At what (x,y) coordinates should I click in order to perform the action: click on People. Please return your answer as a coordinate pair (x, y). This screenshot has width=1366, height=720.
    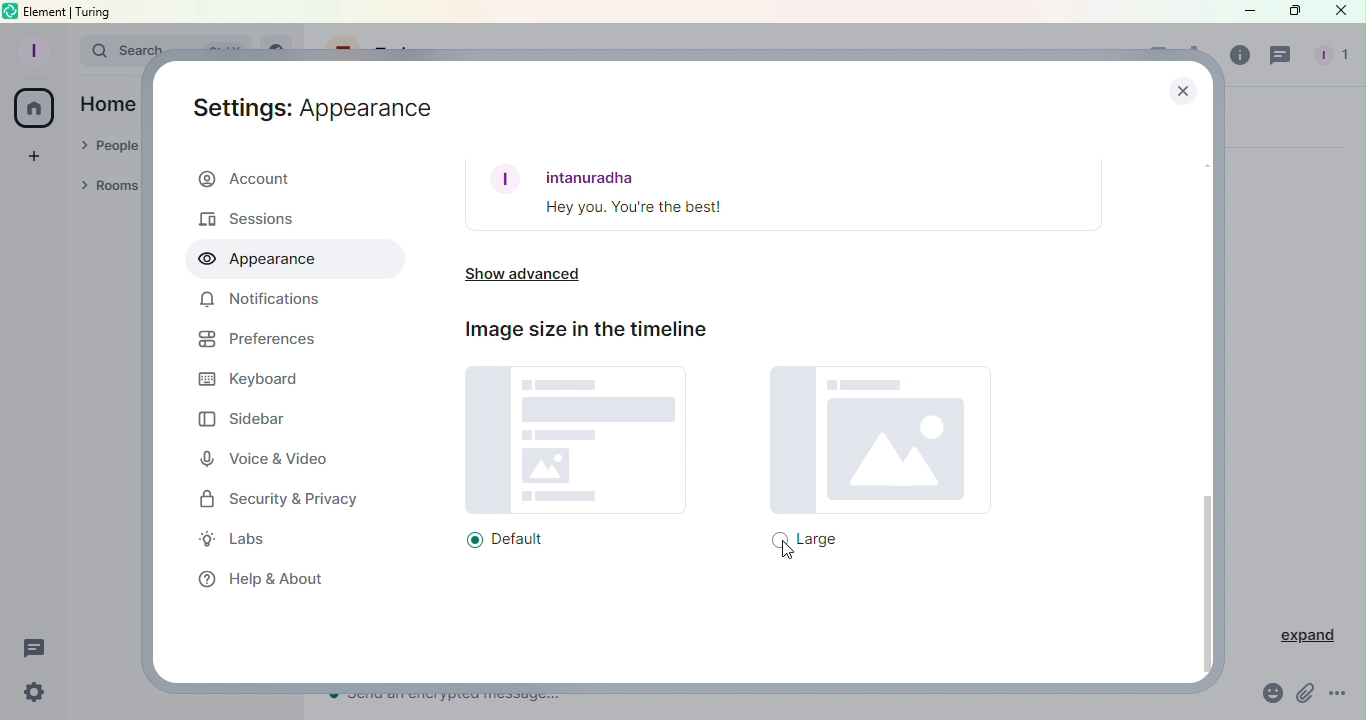
    Looking at the image, I should click on (109, 147).